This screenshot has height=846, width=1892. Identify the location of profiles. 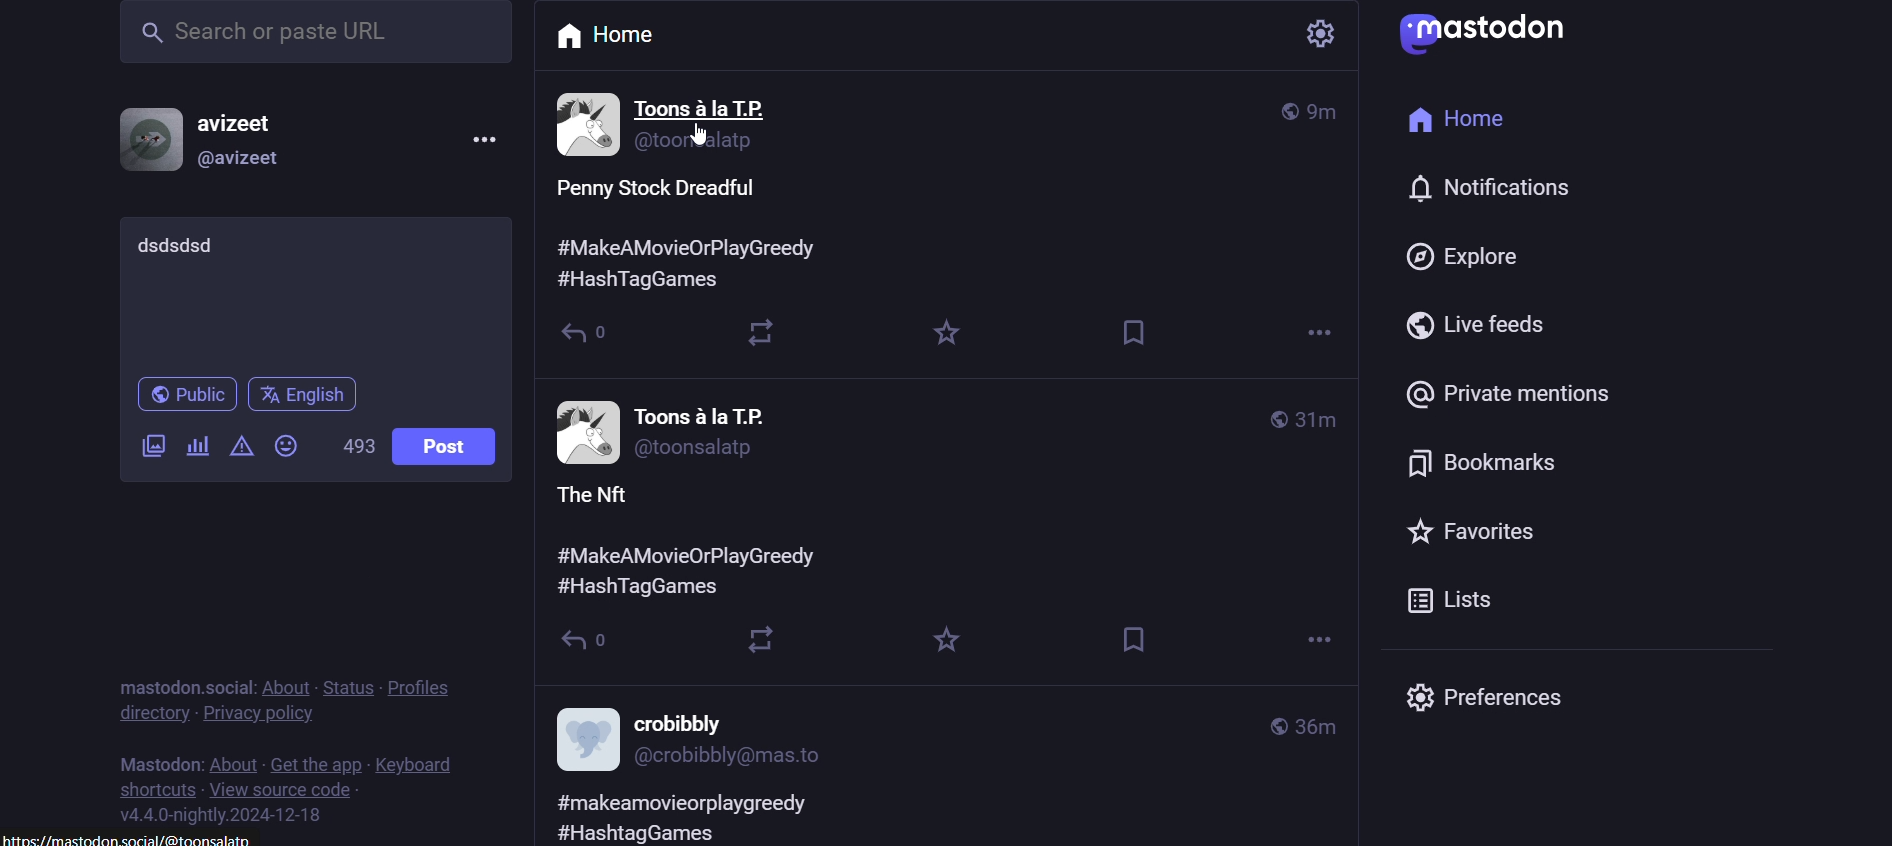
(418, 682).